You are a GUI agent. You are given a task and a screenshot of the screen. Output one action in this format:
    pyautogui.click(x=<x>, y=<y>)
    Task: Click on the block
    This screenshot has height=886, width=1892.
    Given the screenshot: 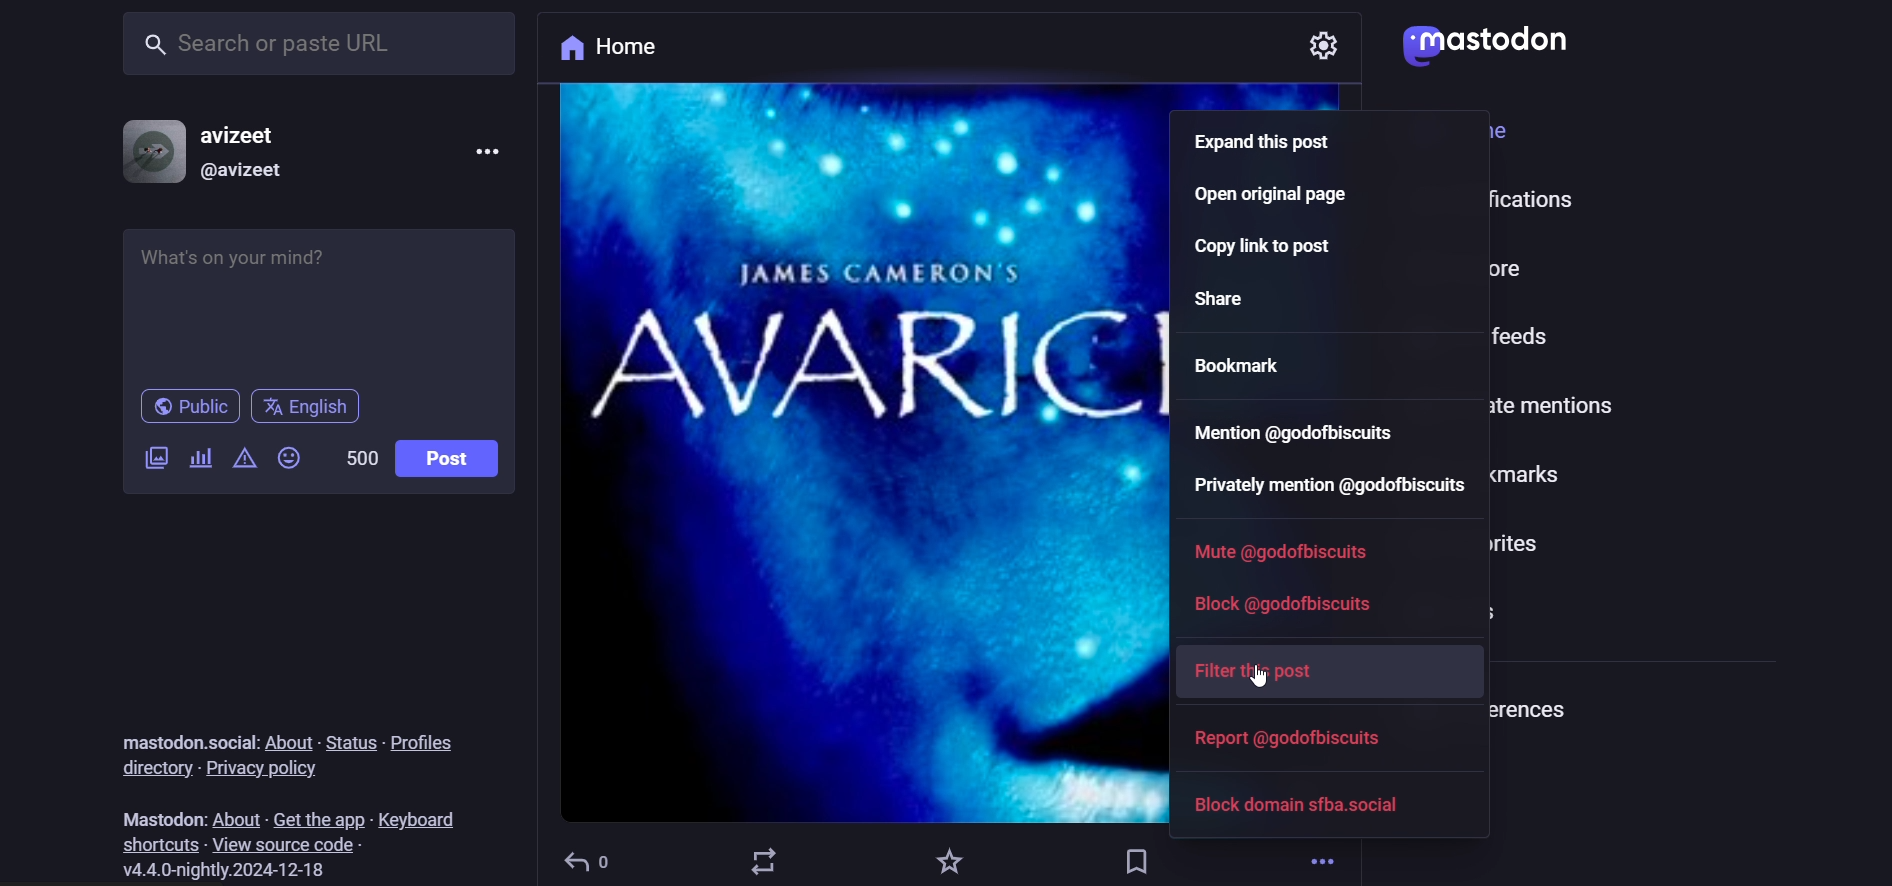 What is the action you would take?
    pyautogui.click(x=1291, y=599)
    